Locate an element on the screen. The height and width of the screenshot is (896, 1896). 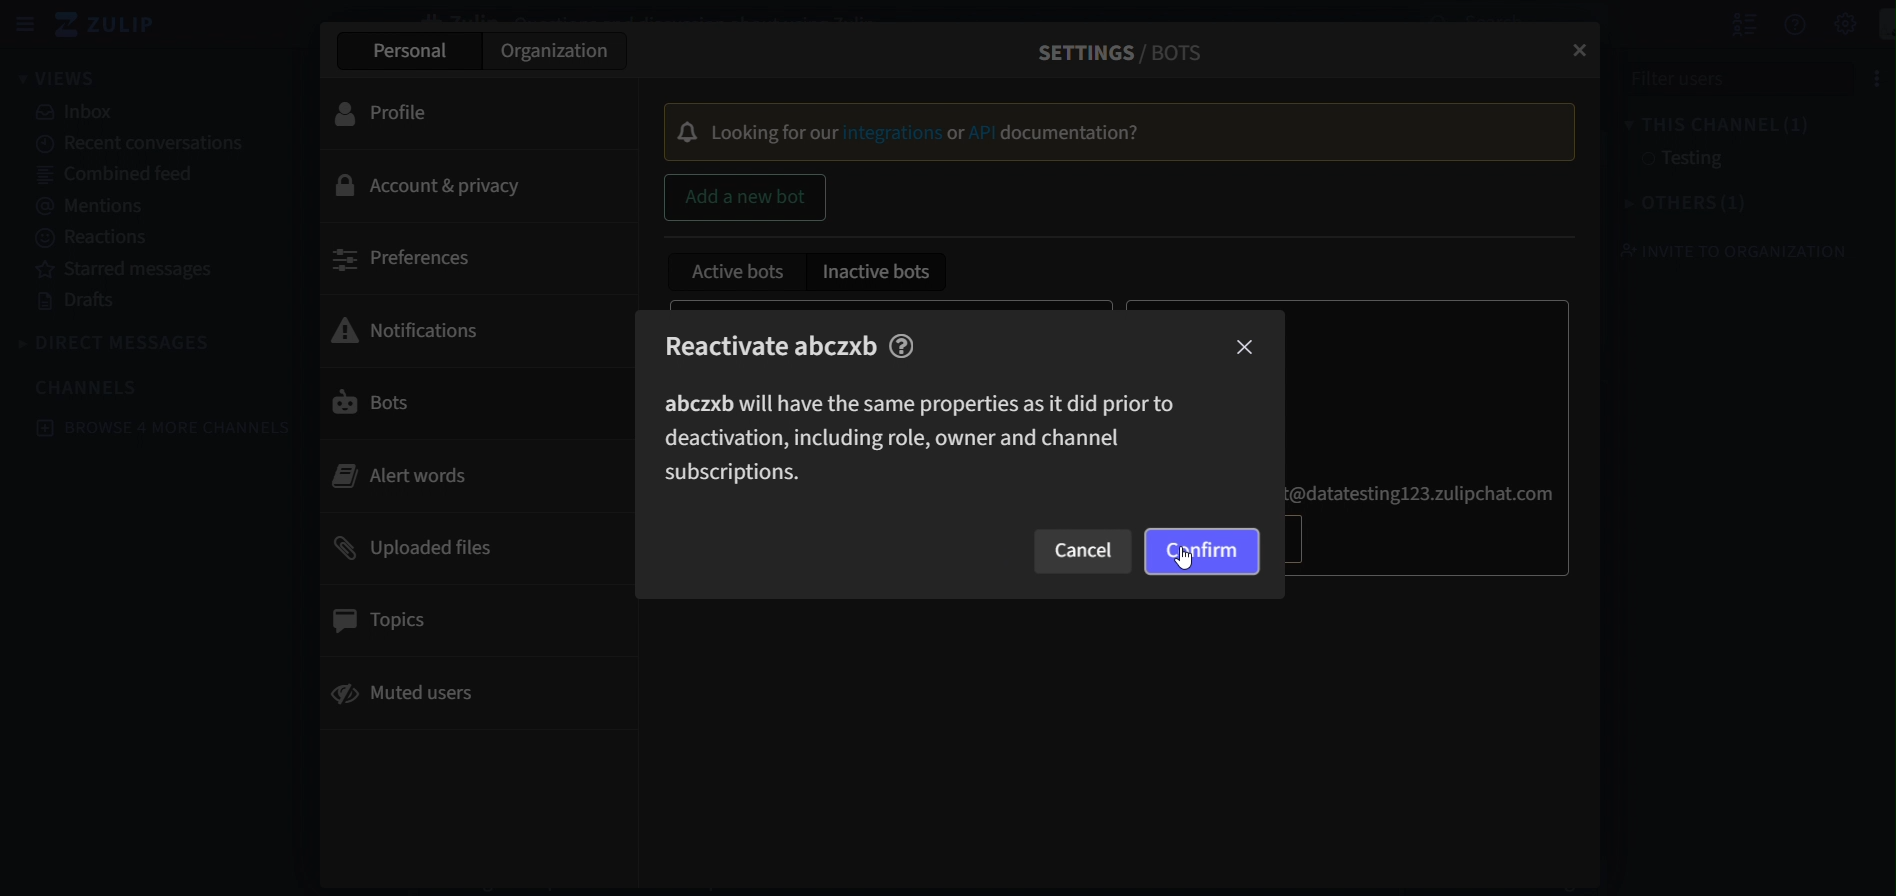
add a new bot is located at coordinates (745, 196).